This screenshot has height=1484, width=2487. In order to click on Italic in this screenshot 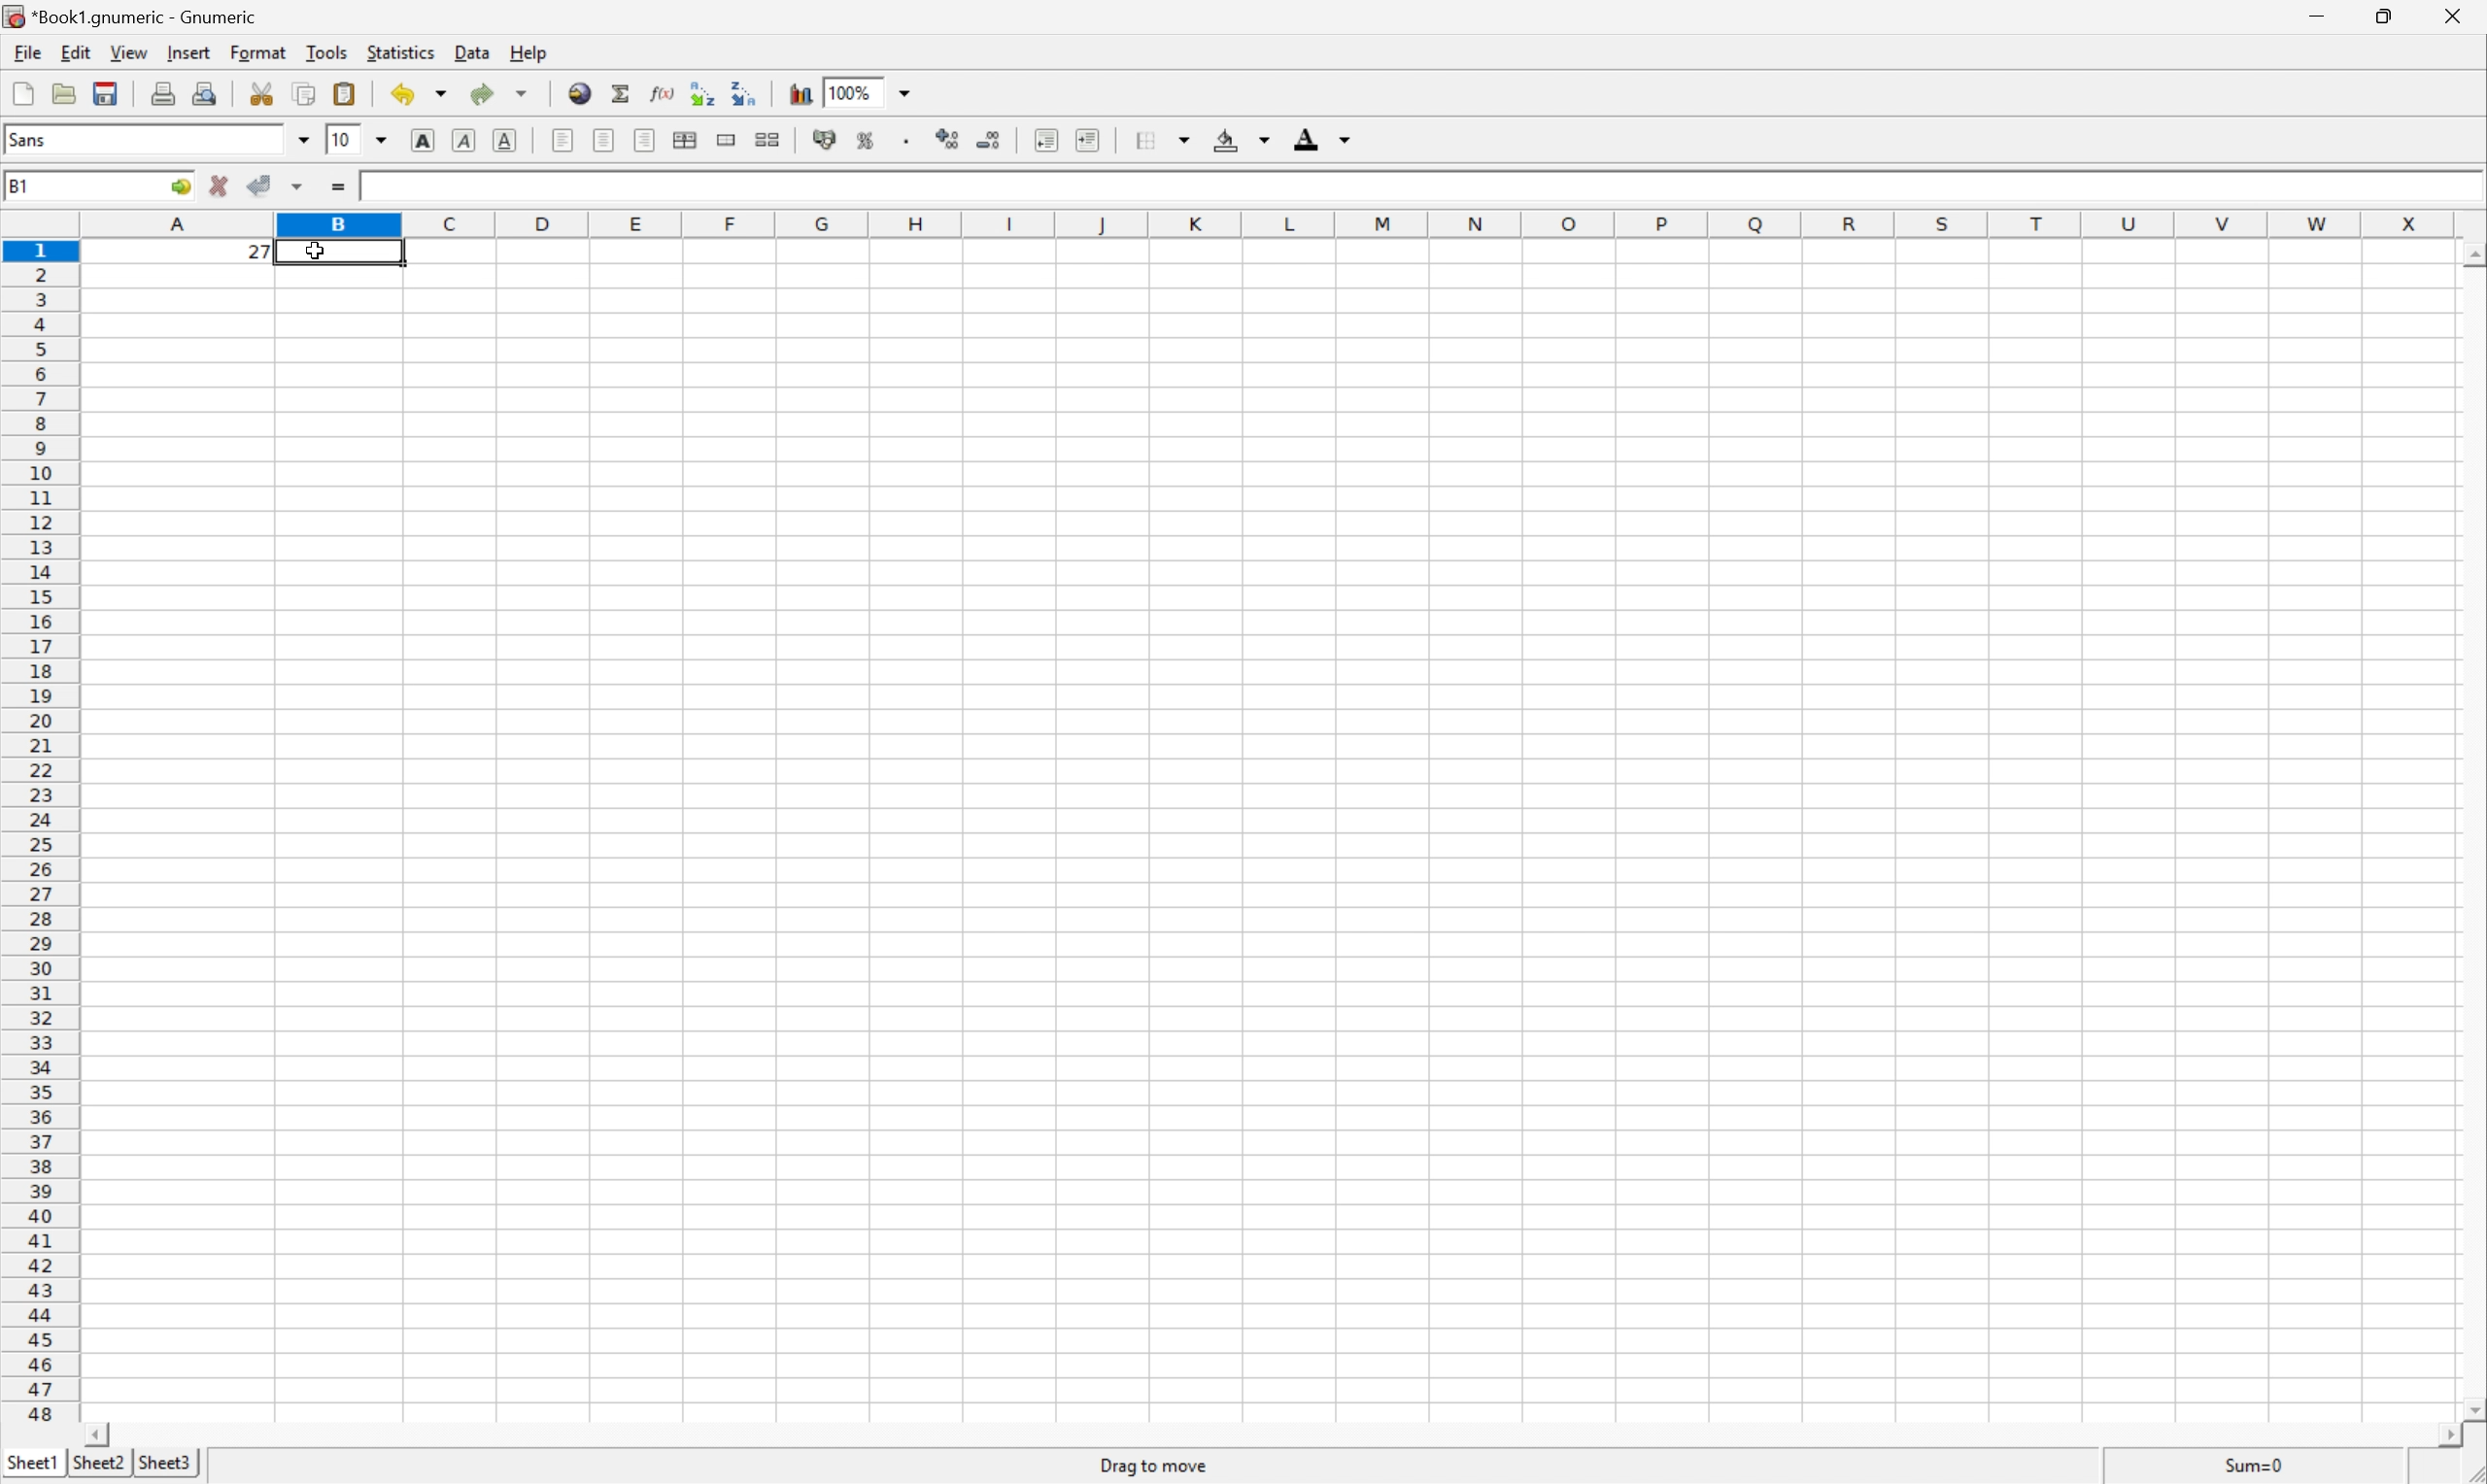, I will do `click(462, 142)`.